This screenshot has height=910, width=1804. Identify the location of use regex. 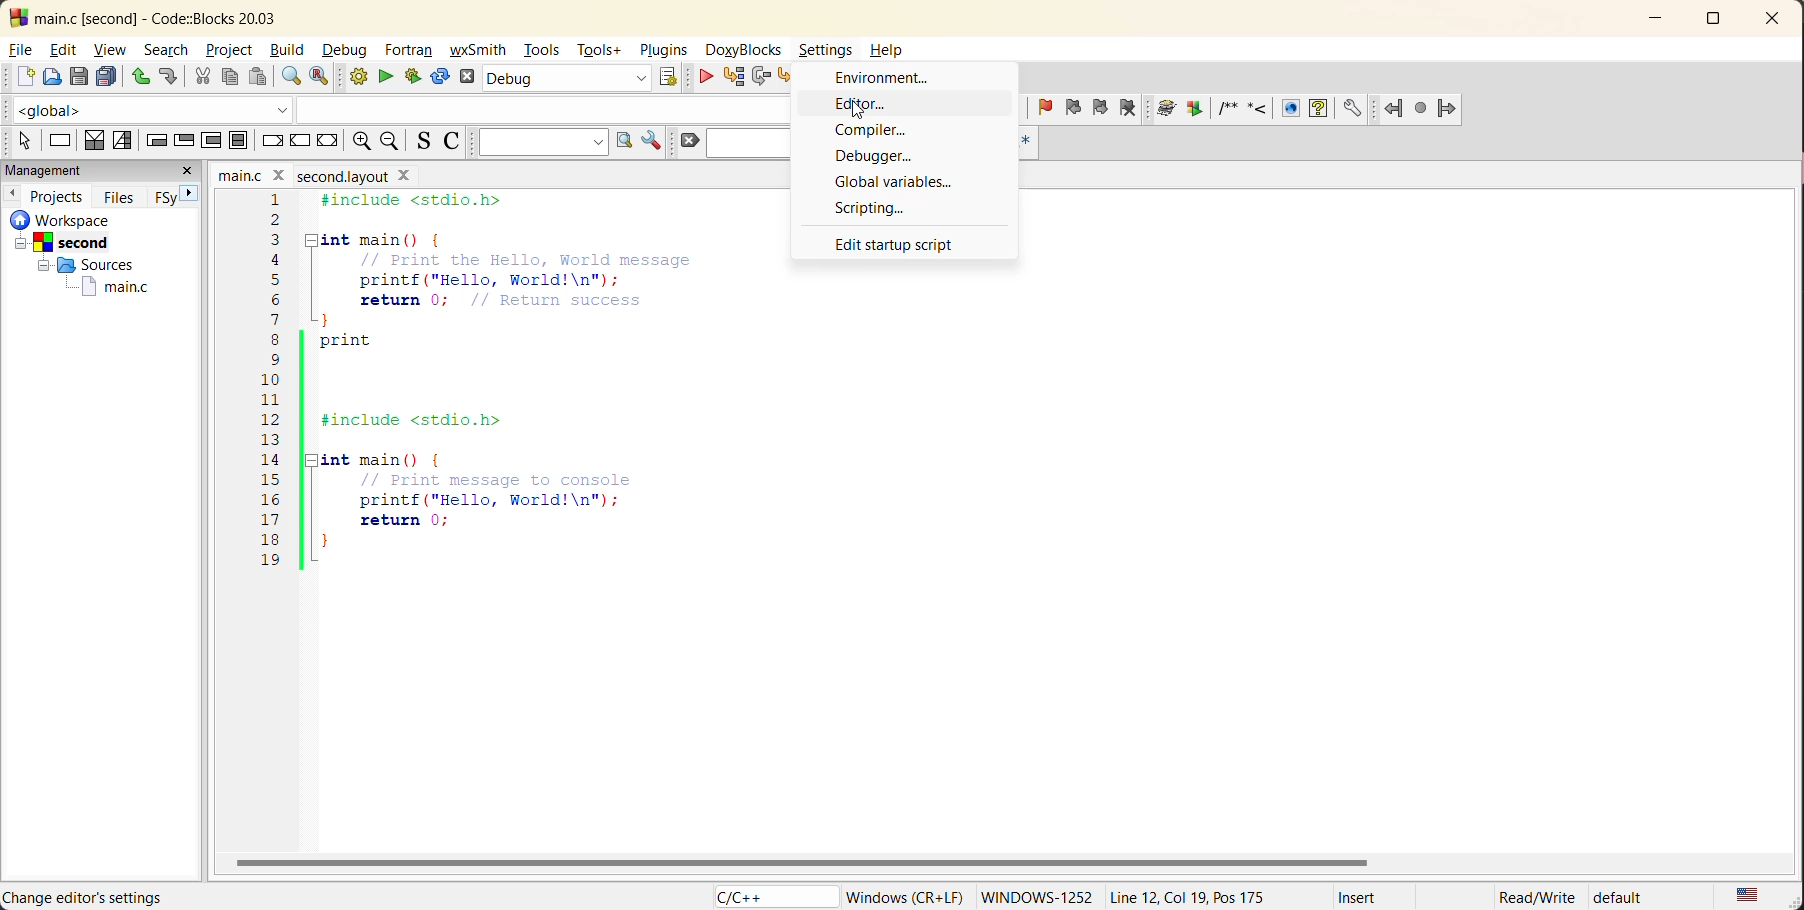
(1027, 141).